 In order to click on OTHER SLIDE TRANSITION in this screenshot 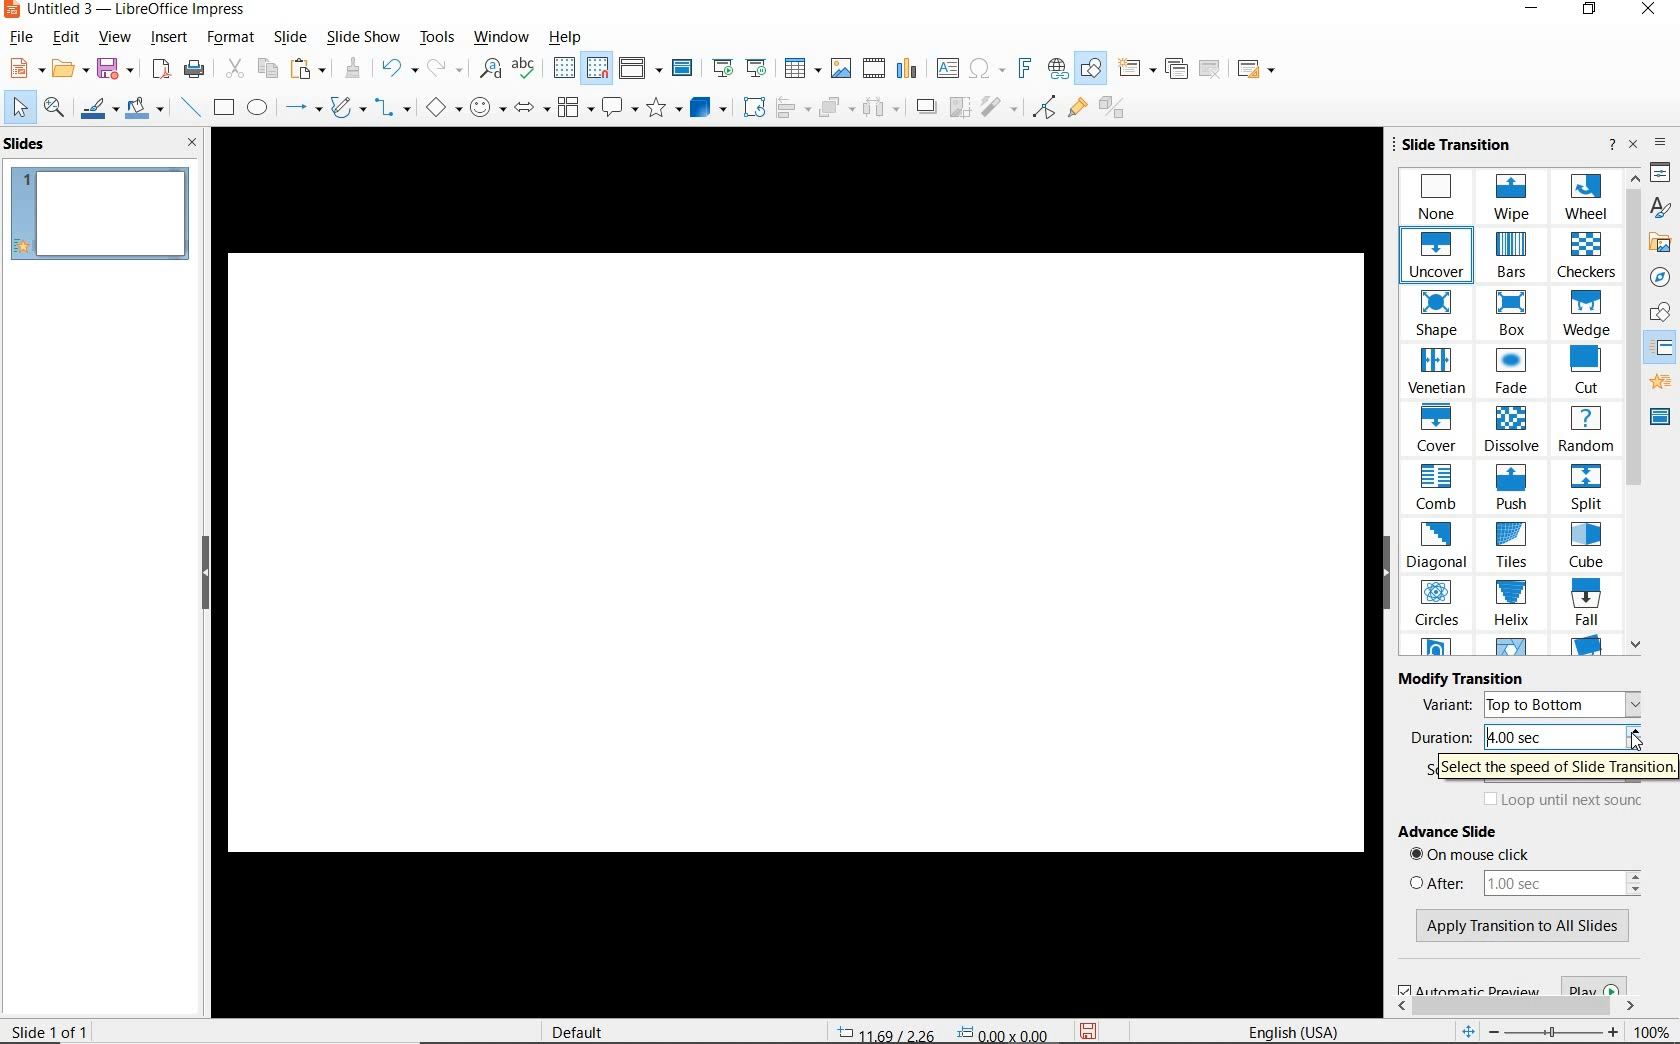, I will do `click(1512, 647)`.